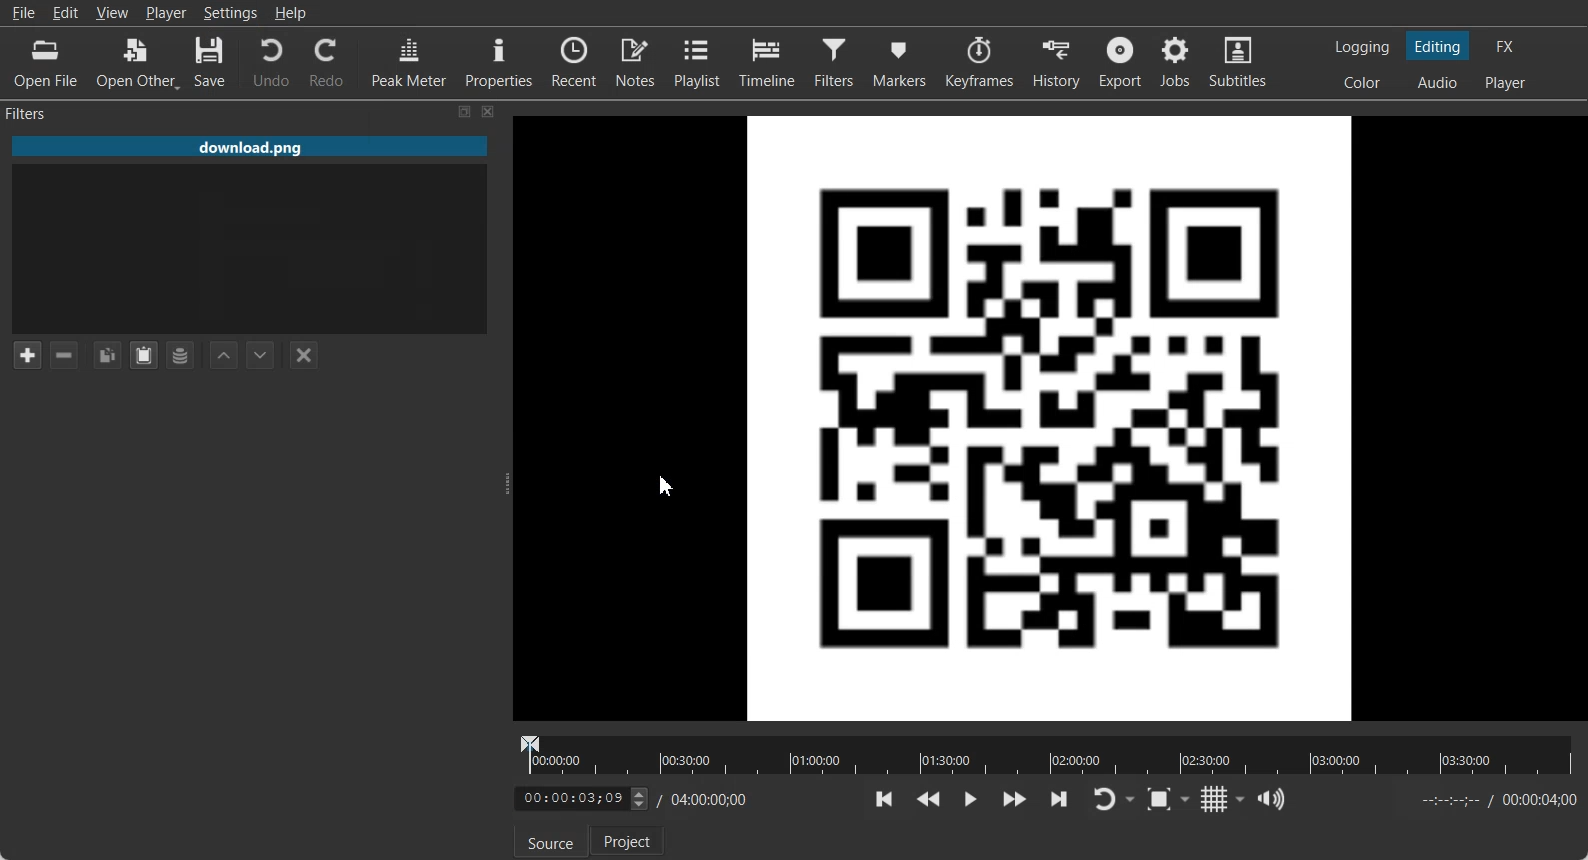  I want to click on File name, so click(250, 142).